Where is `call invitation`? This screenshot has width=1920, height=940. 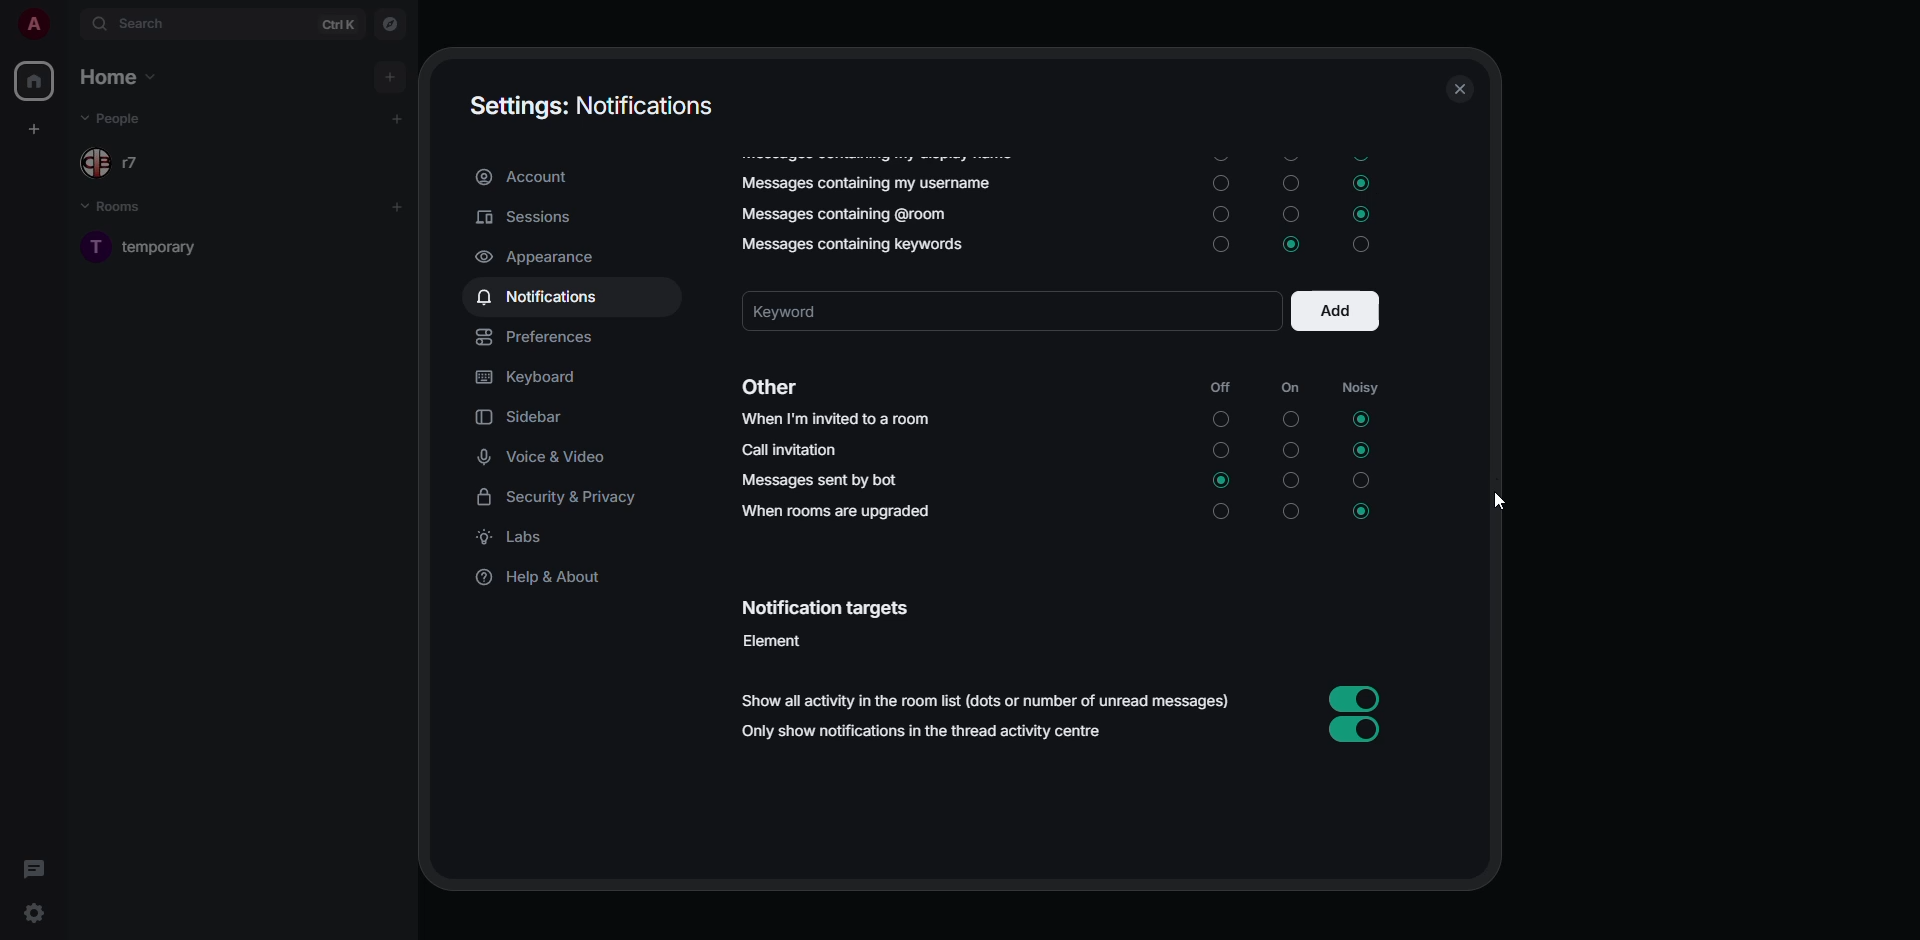
call invitation is located at coordinates (788, 450).